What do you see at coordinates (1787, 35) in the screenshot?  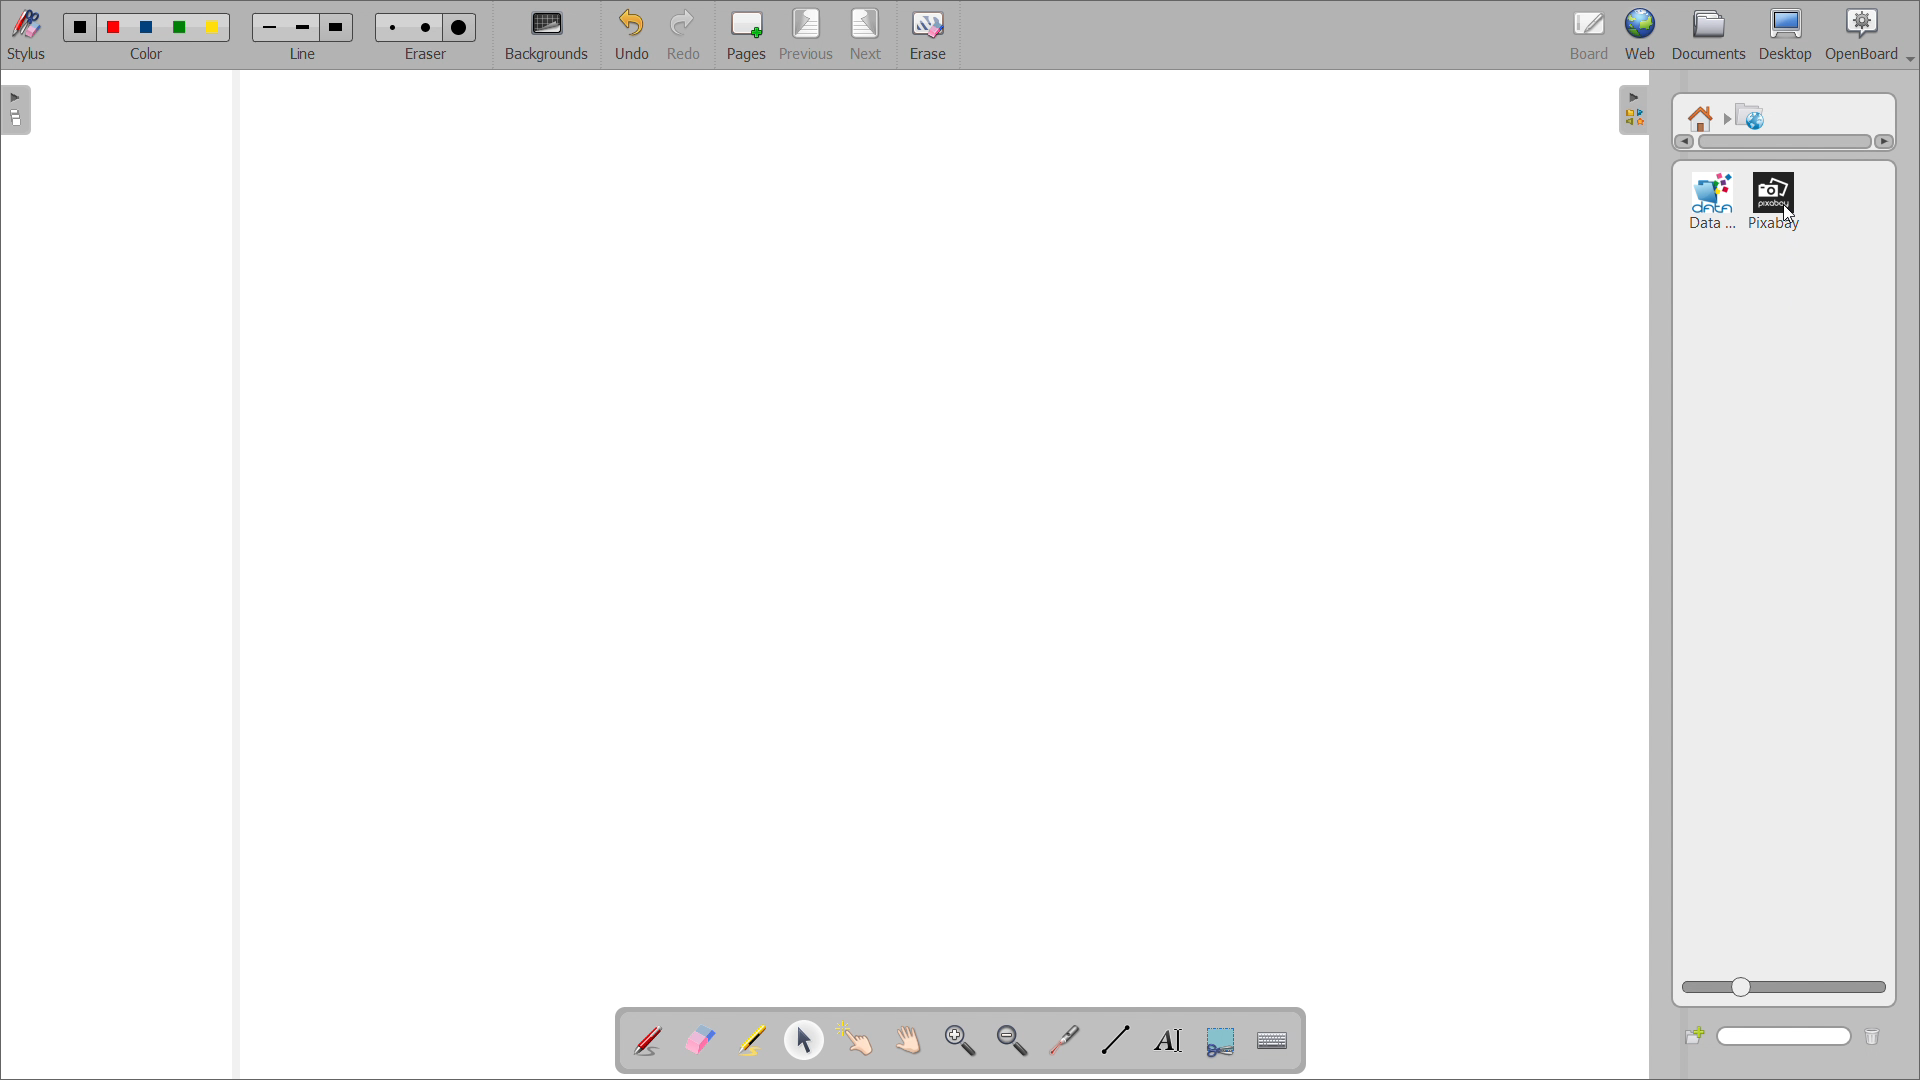 I see `desktop view` at bounding box center [1787, 35].